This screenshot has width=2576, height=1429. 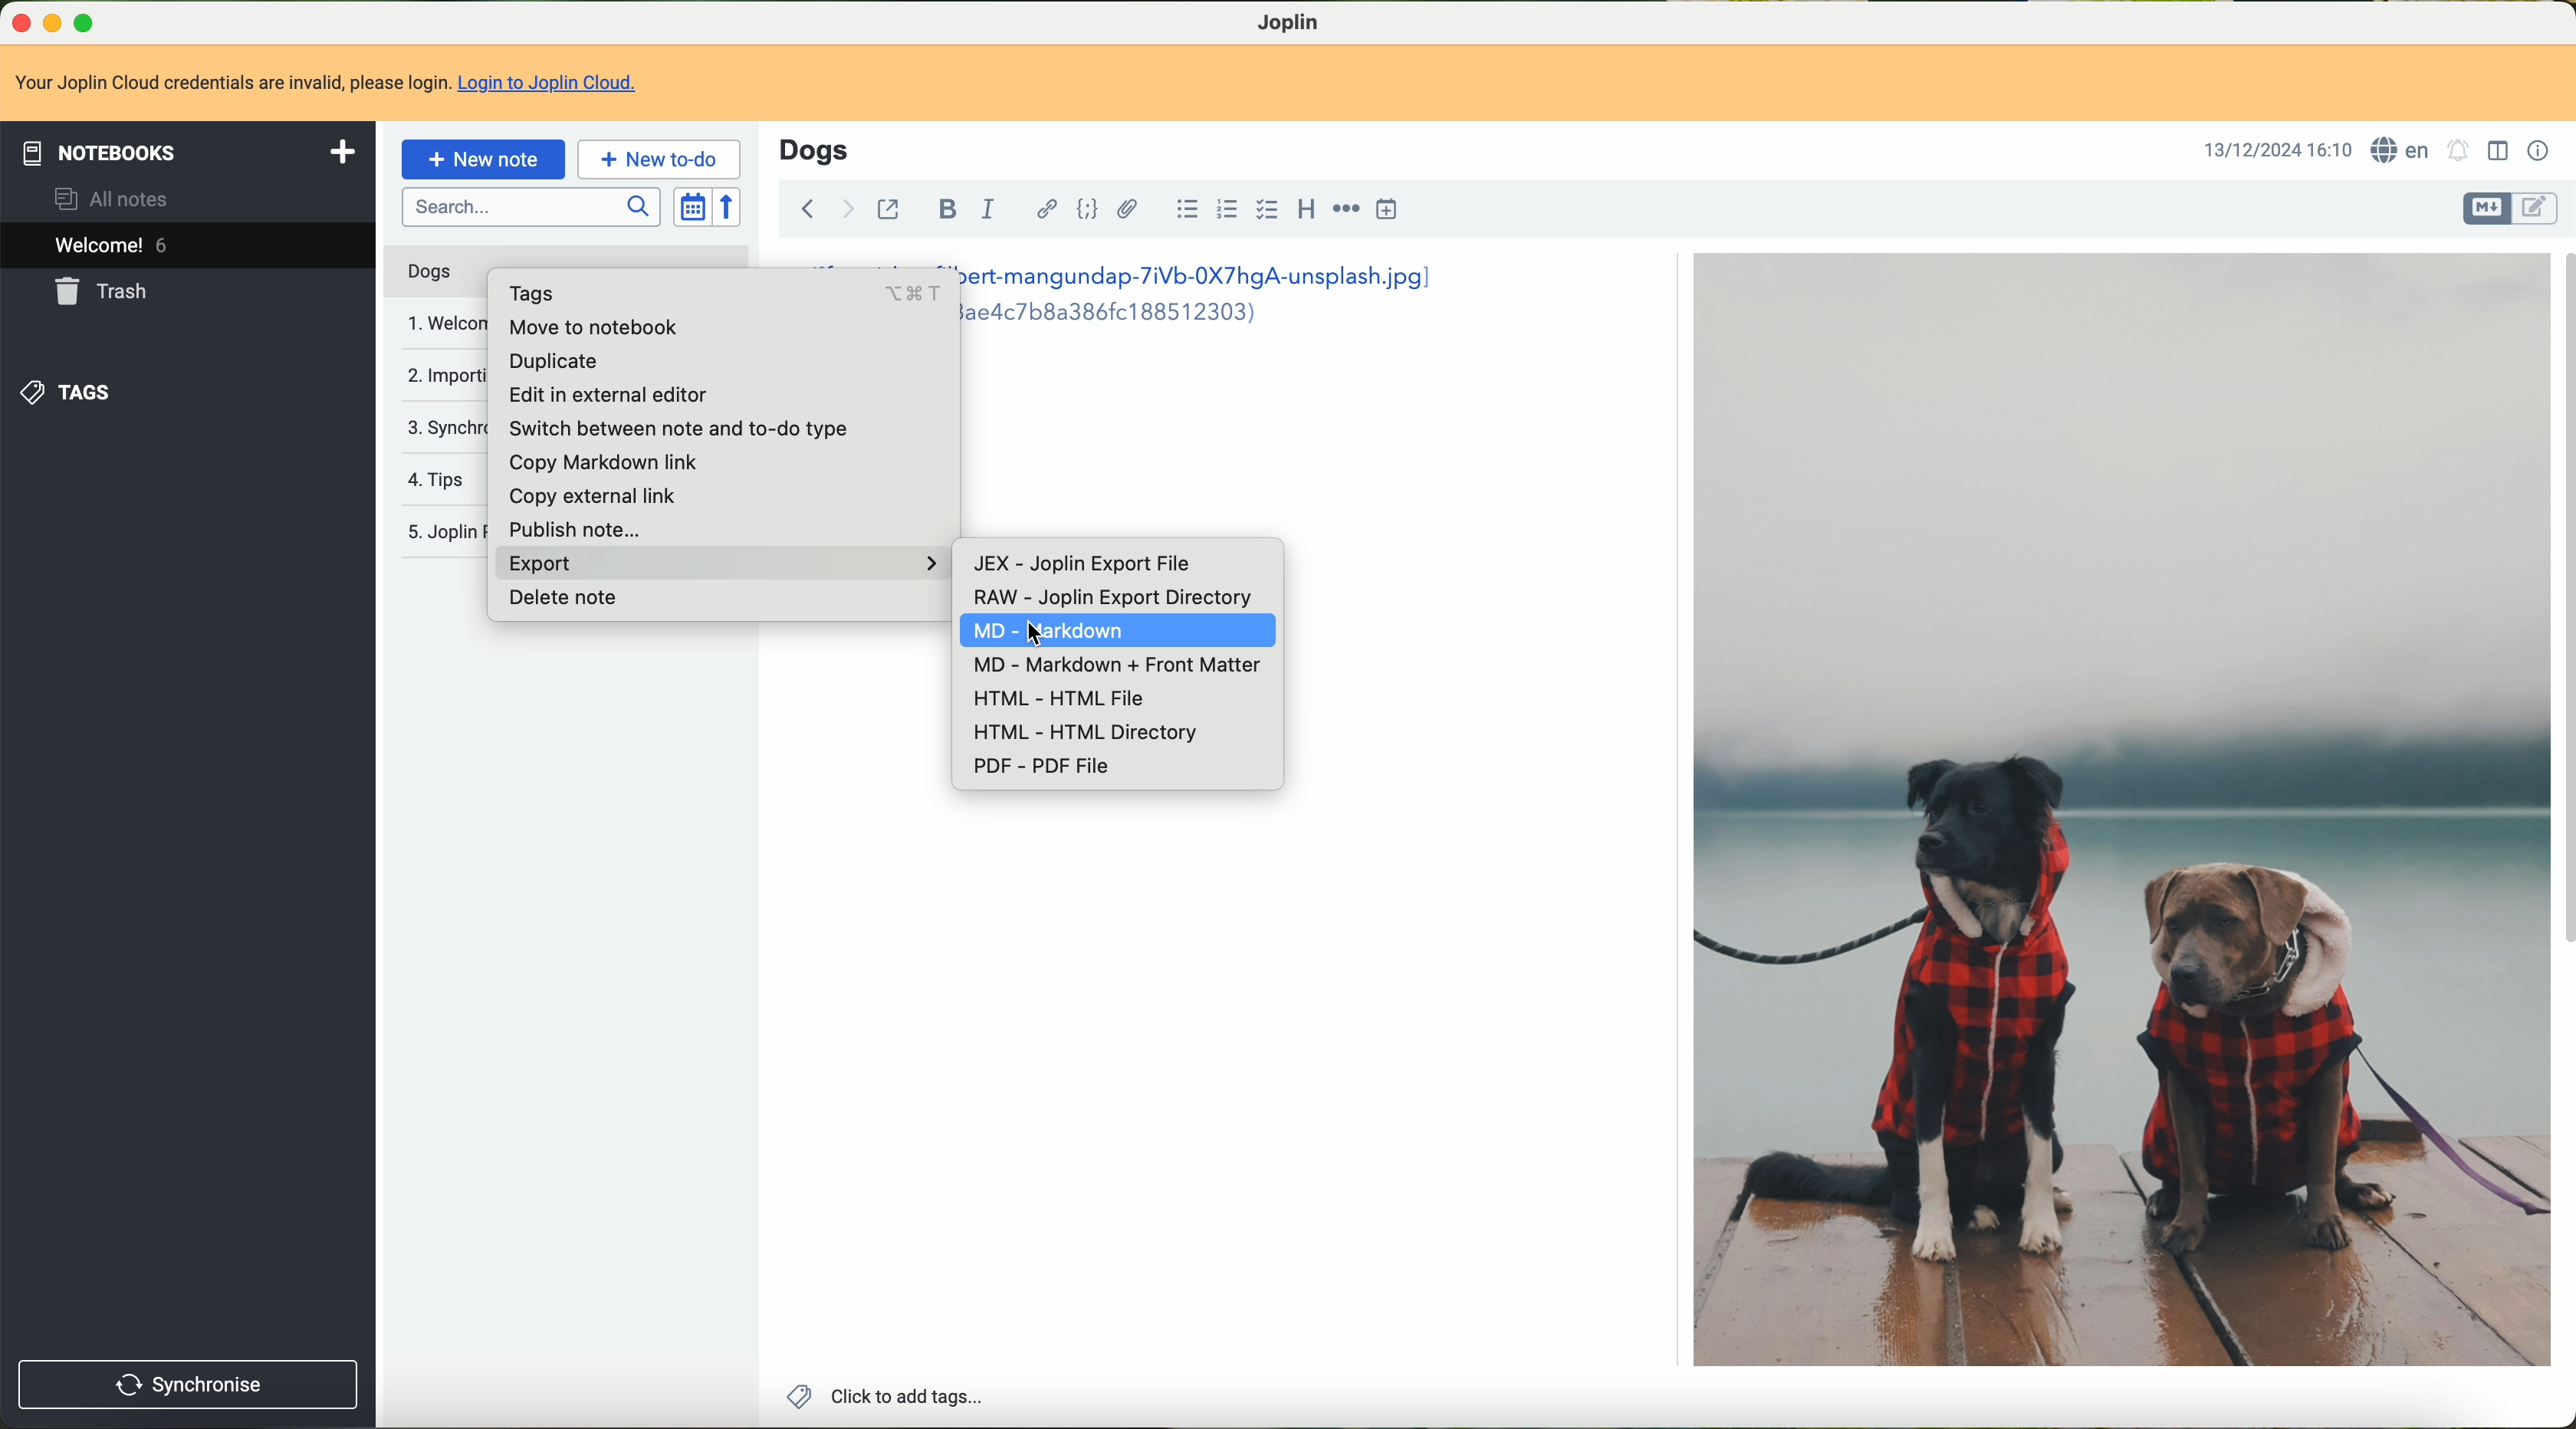 What do you see at coordinates (439, 320) in the screenshot?
I see `welcome note` at bounding box center [439, 320].